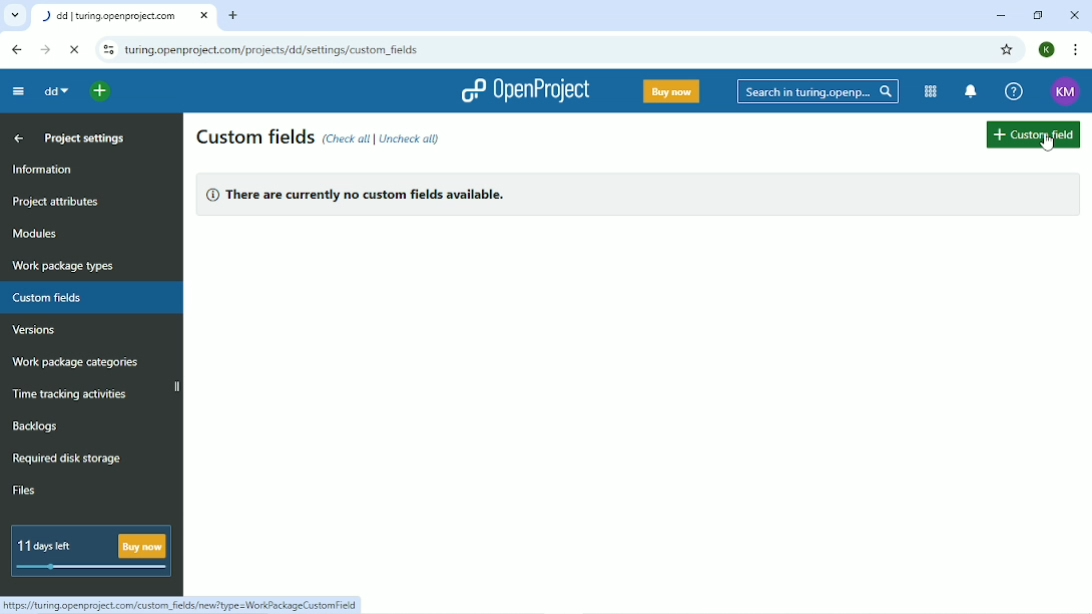  Describe the element at coordinates (1038, 15) in the screenshot. I see `Restore down` at that location.